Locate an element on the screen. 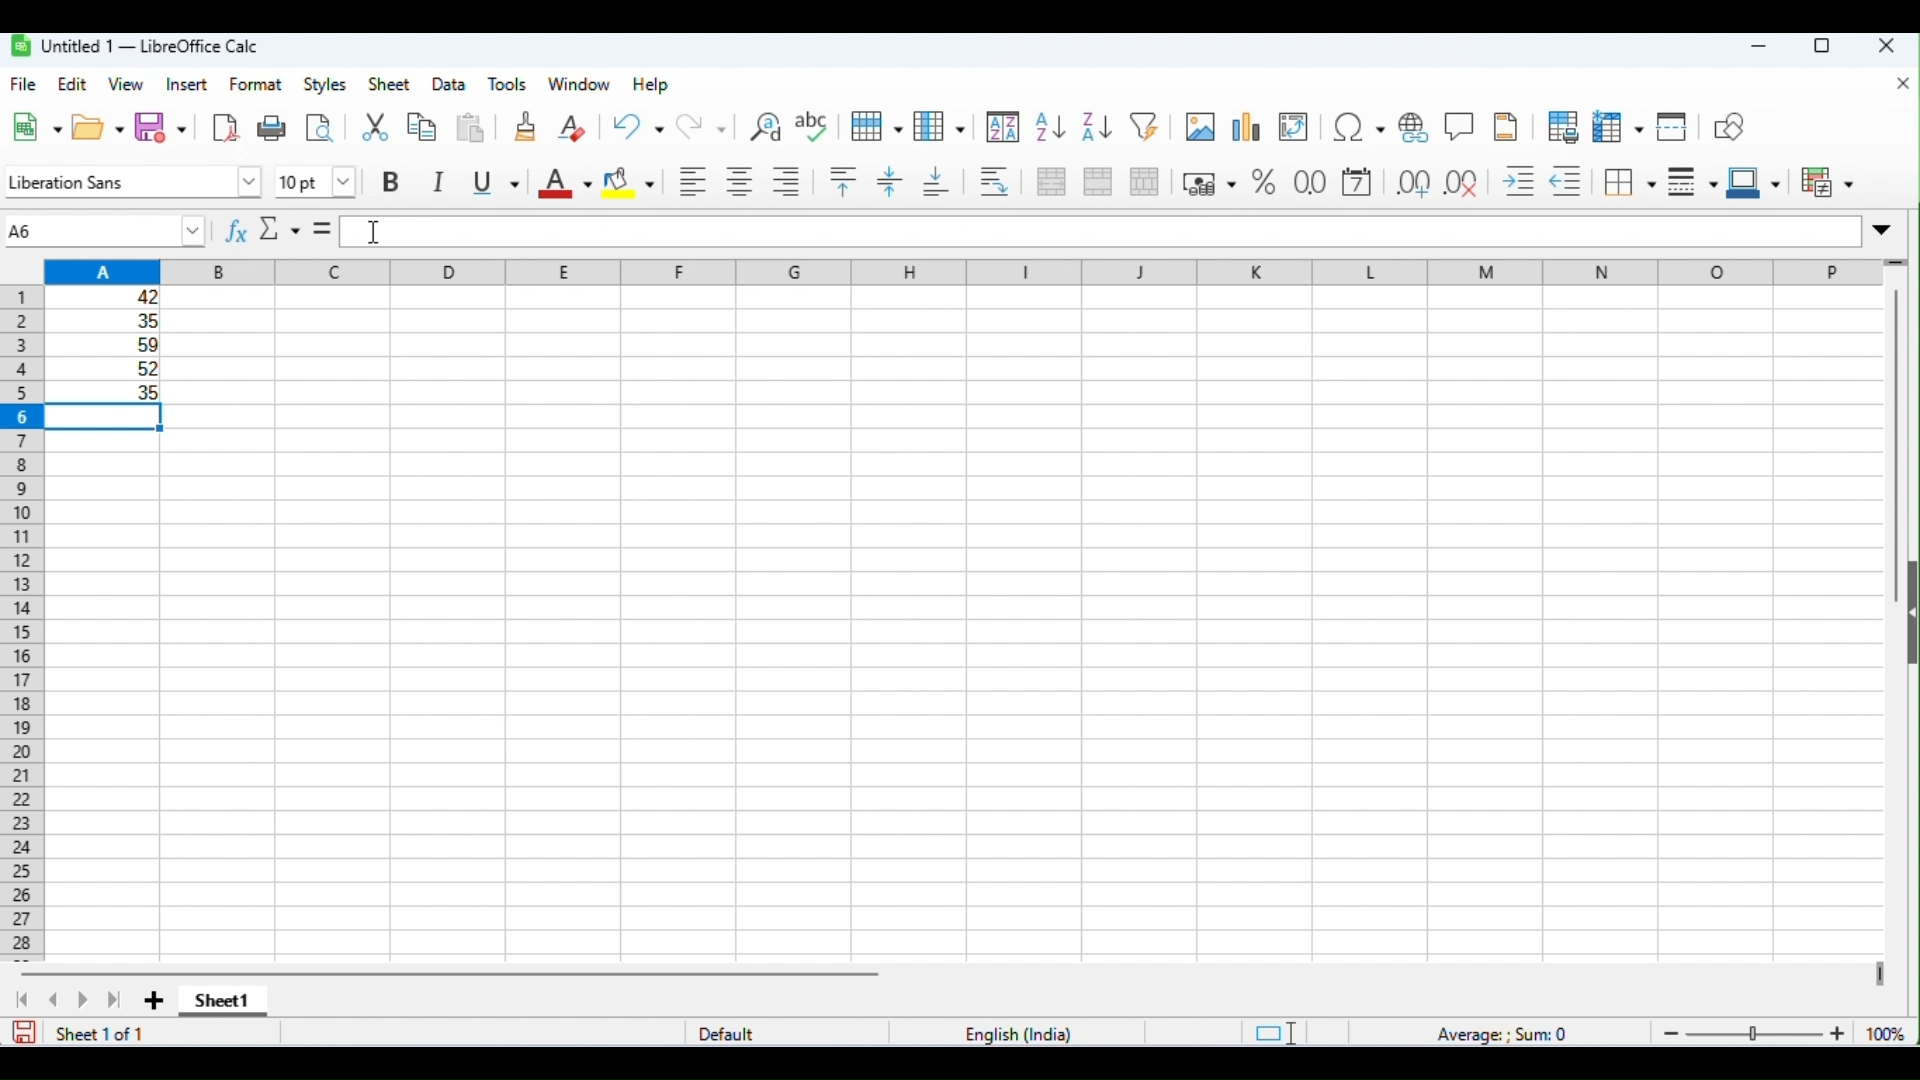 The height and width of the screenshot is (1080, 1920). formula for MIN function is located at coordinates (397, 234).